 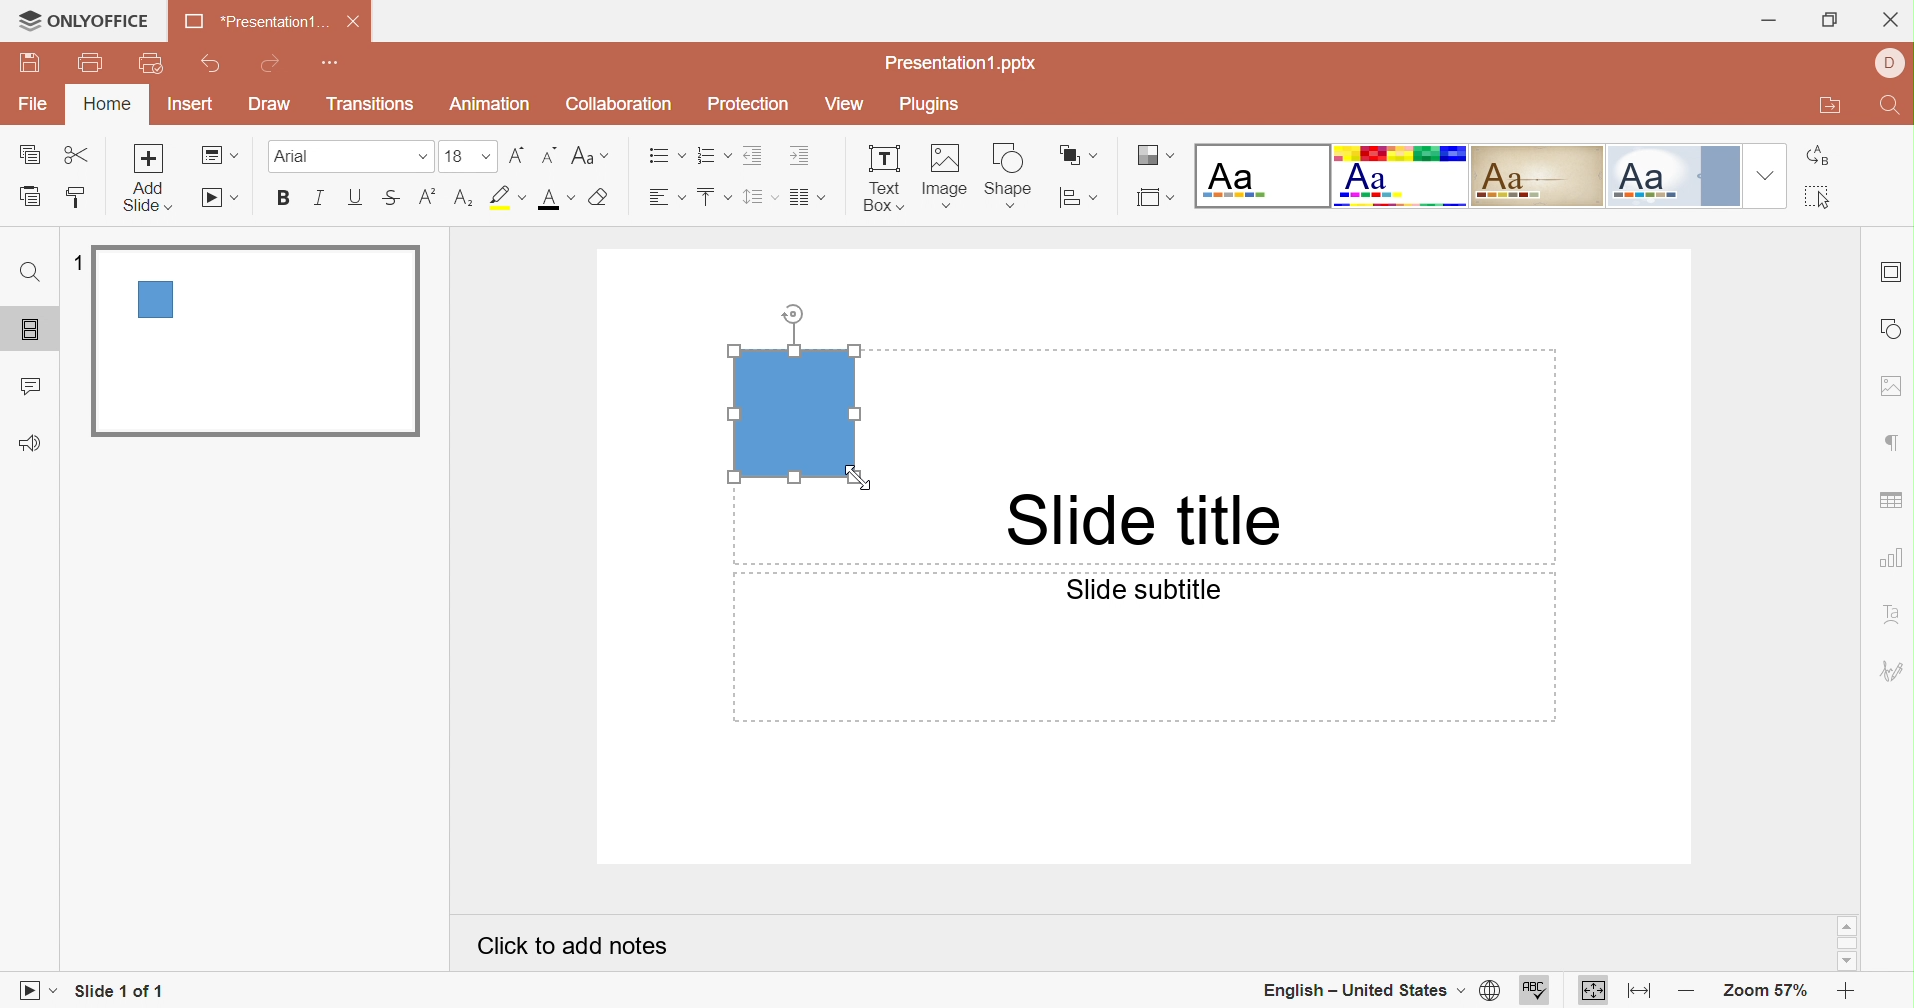 What do you see at coordinates (761, 198) in the screenshot?
I see `Line spacing` at bounding box center [761, 198].